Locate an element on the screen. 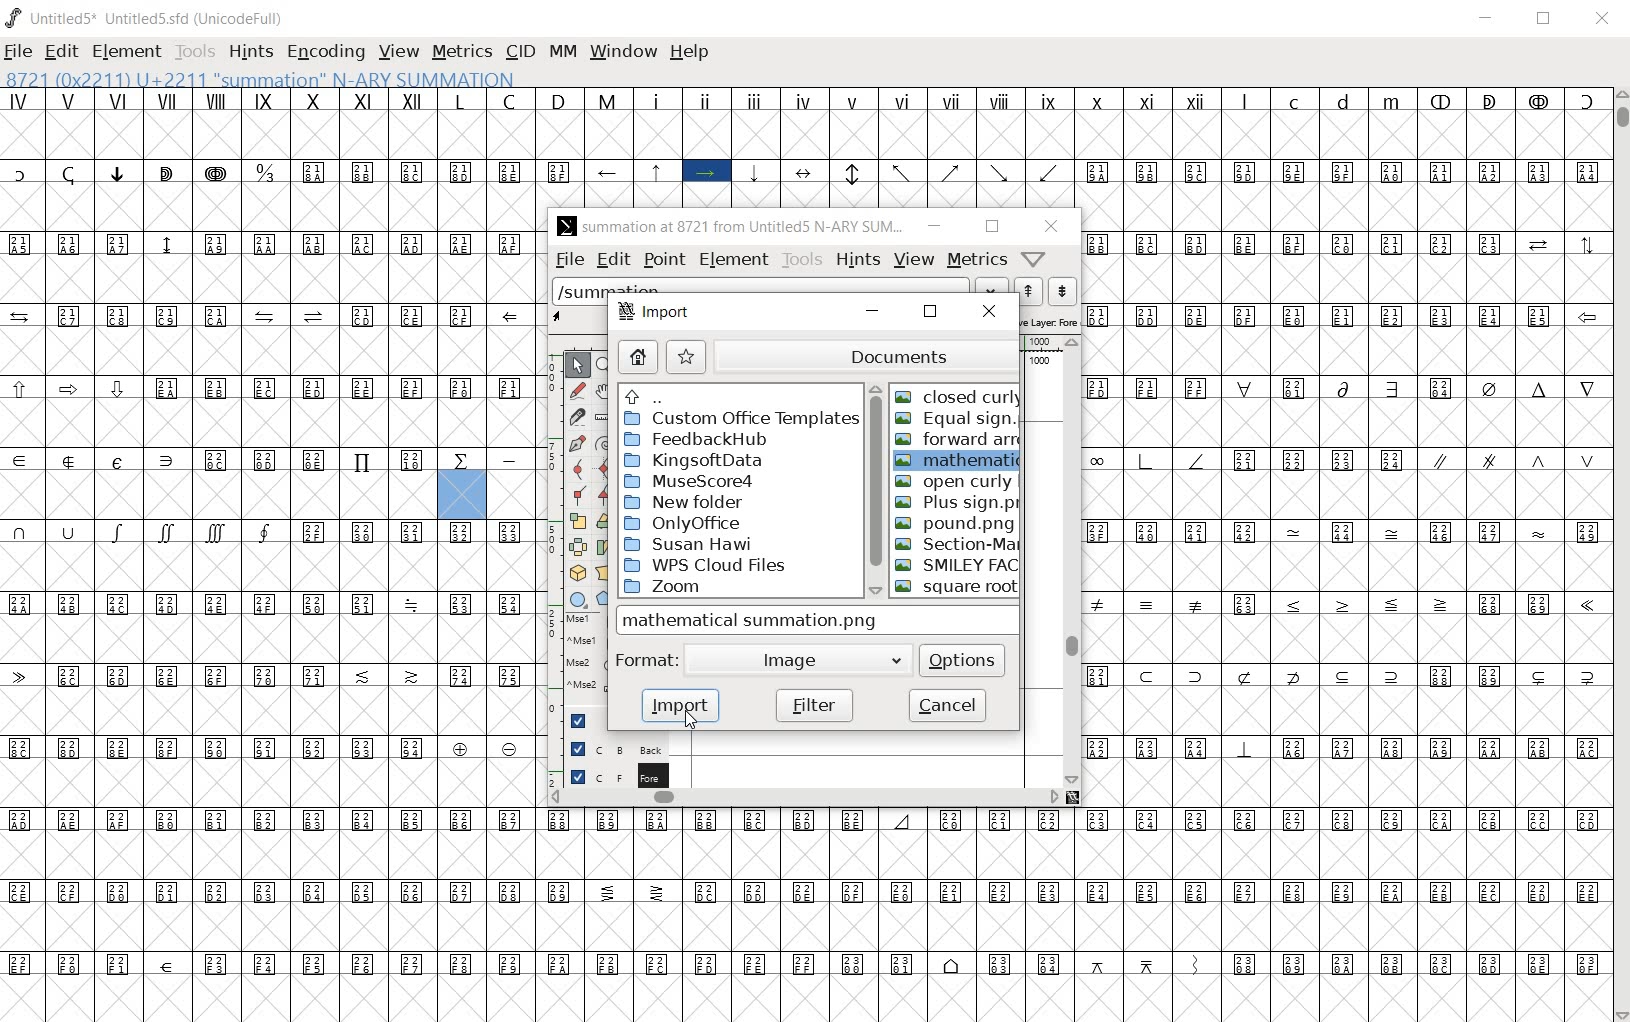  Square root is located at coordinates (961, 589).